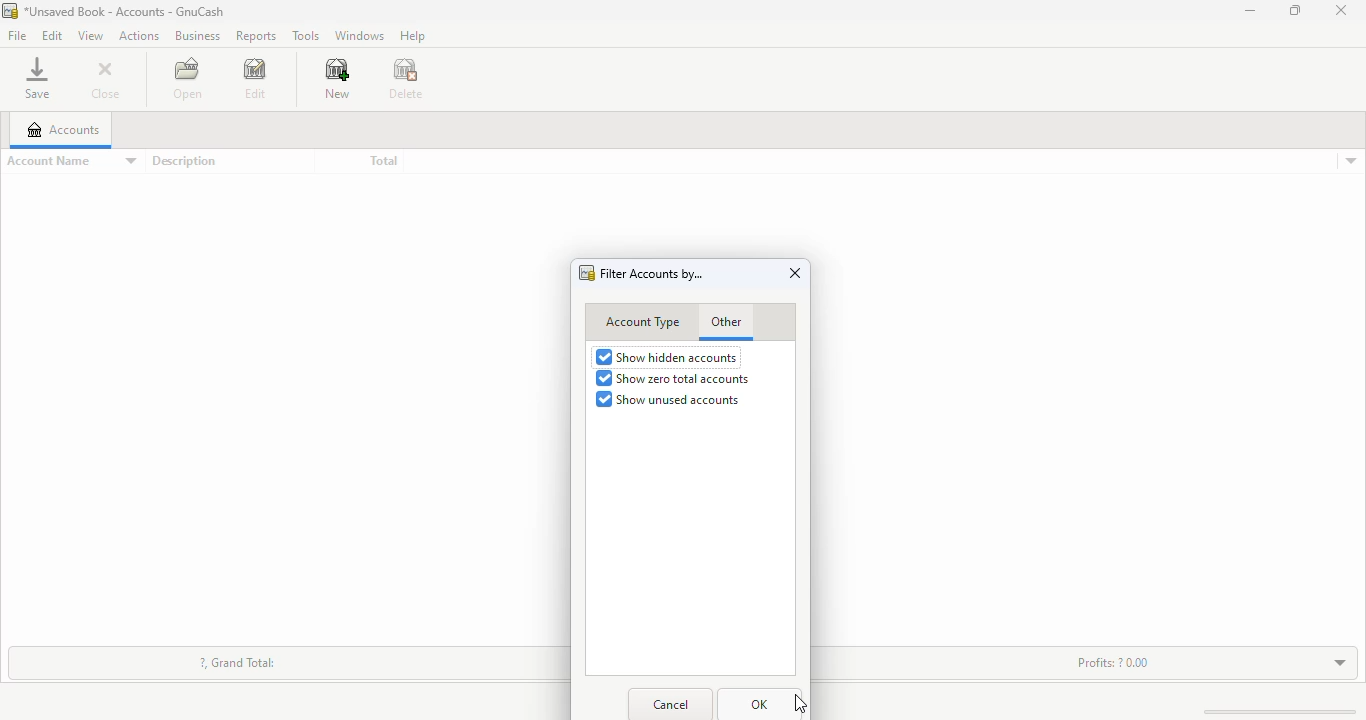  Describe the element at coordinates (37, 78) in the screenshot. I see `save` at that location.